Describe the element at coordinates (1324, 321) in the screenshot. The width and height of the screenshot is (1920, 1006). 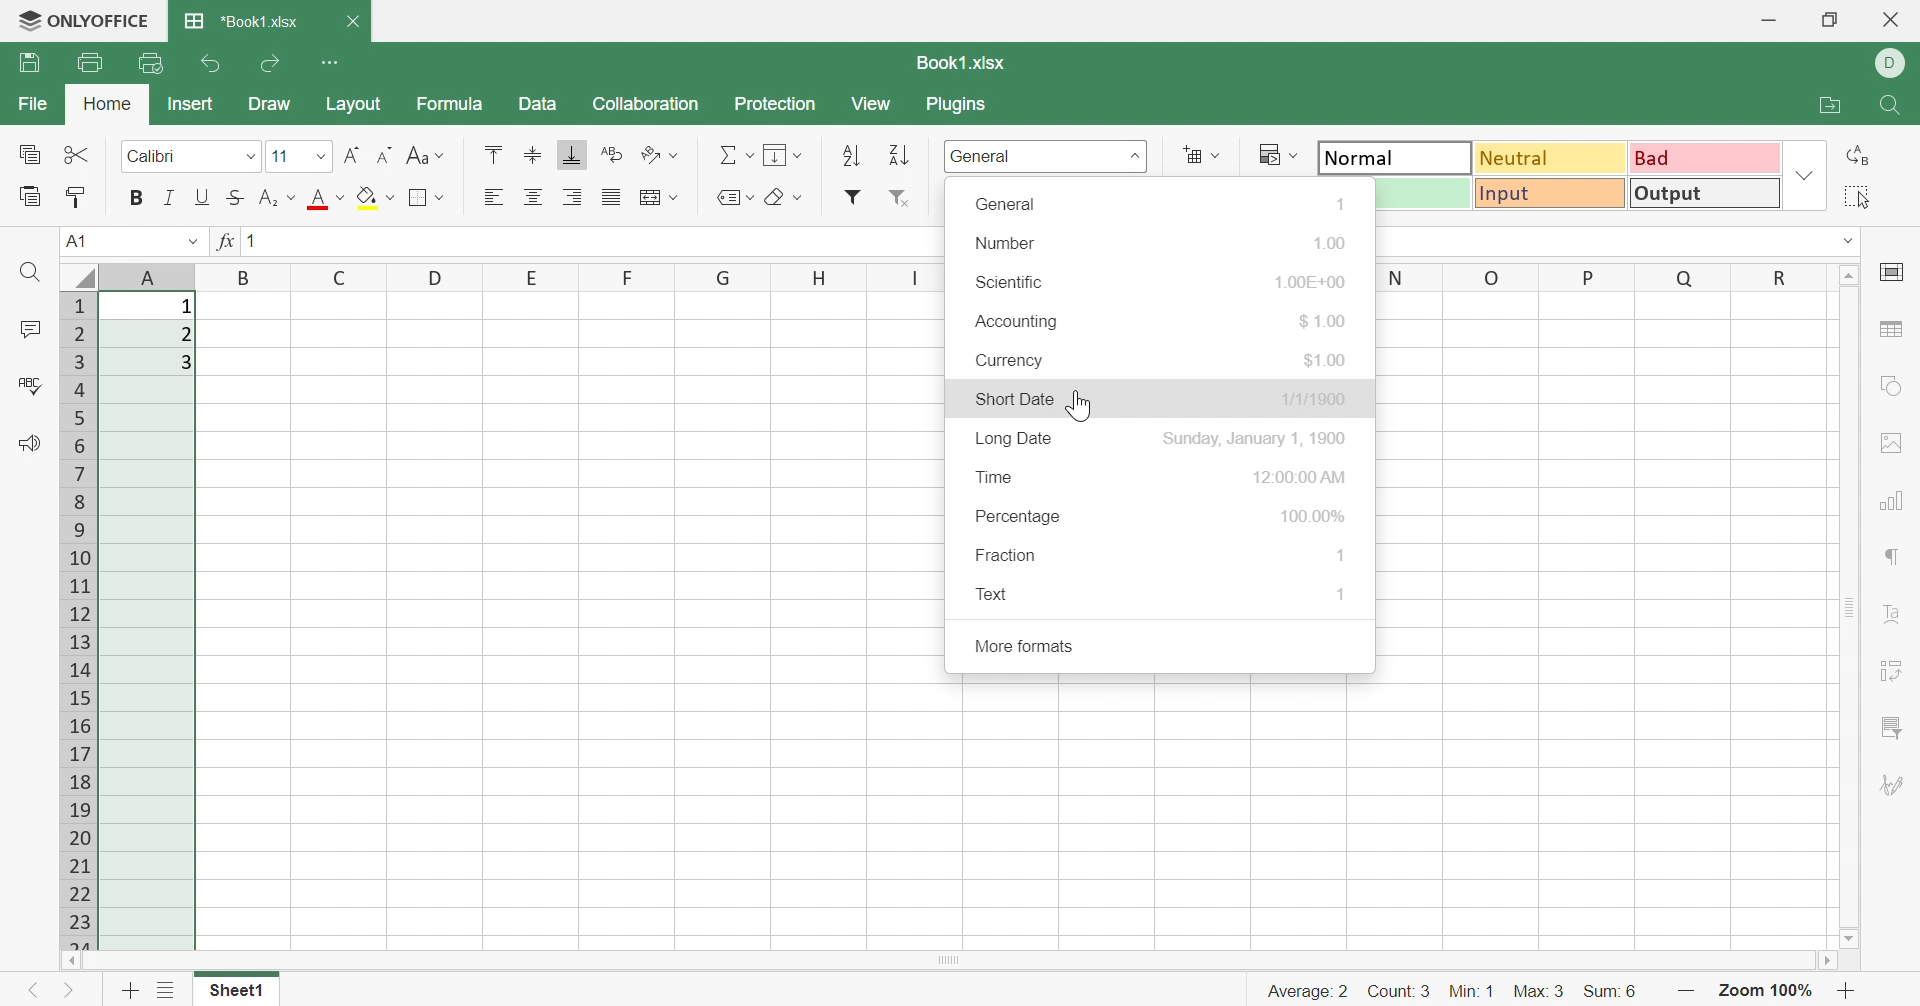
I see `$1:00` at that location.